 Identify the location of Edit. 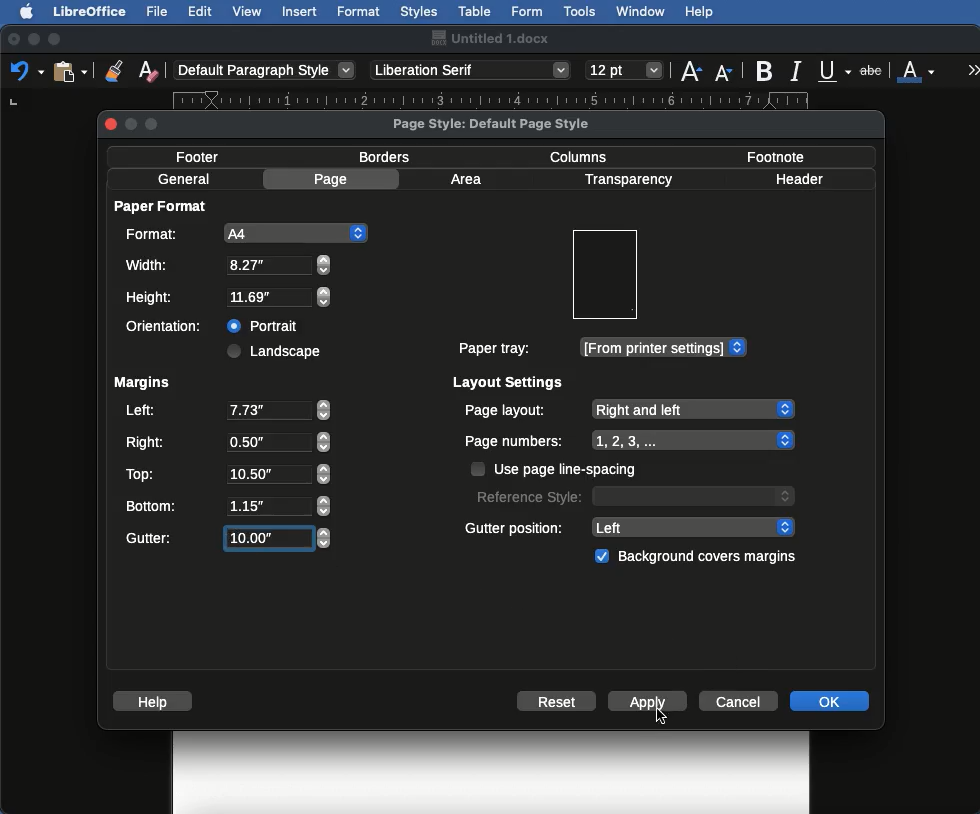
(200, 11).